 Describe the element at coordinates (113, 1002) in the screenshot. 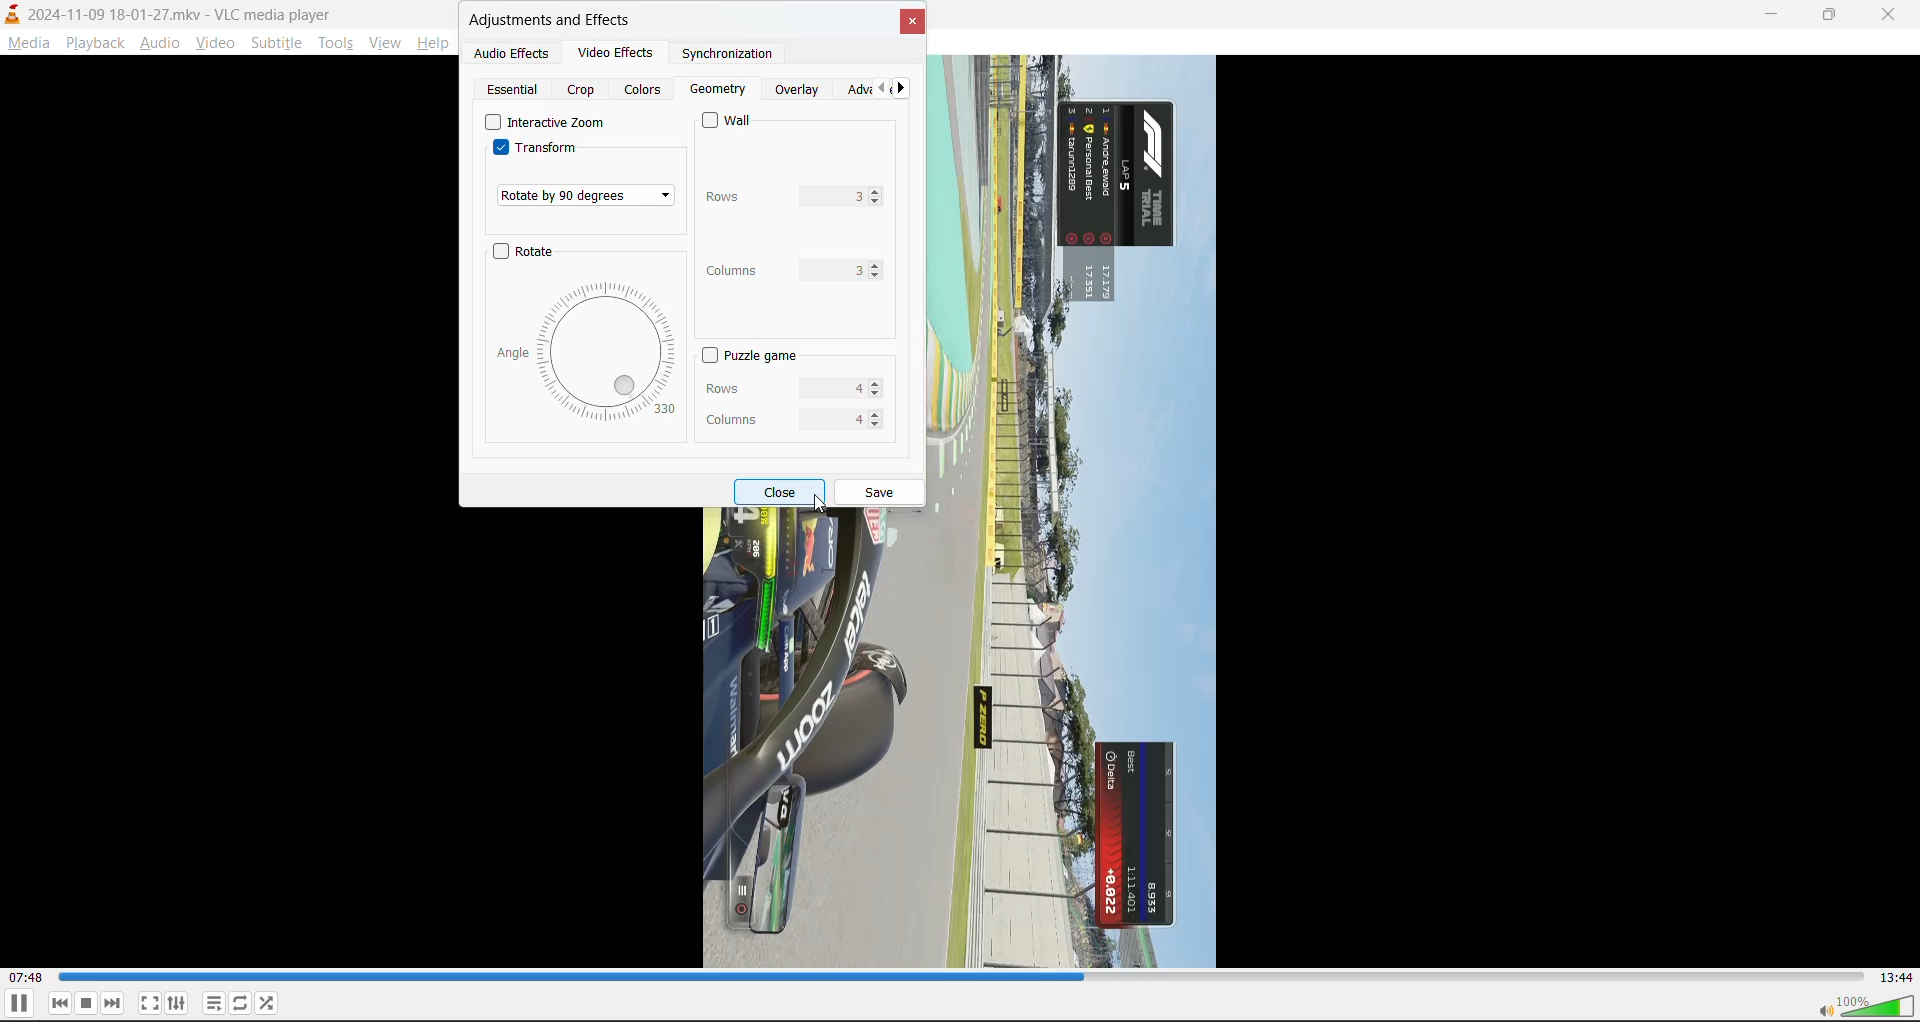

I see `next` at that location.